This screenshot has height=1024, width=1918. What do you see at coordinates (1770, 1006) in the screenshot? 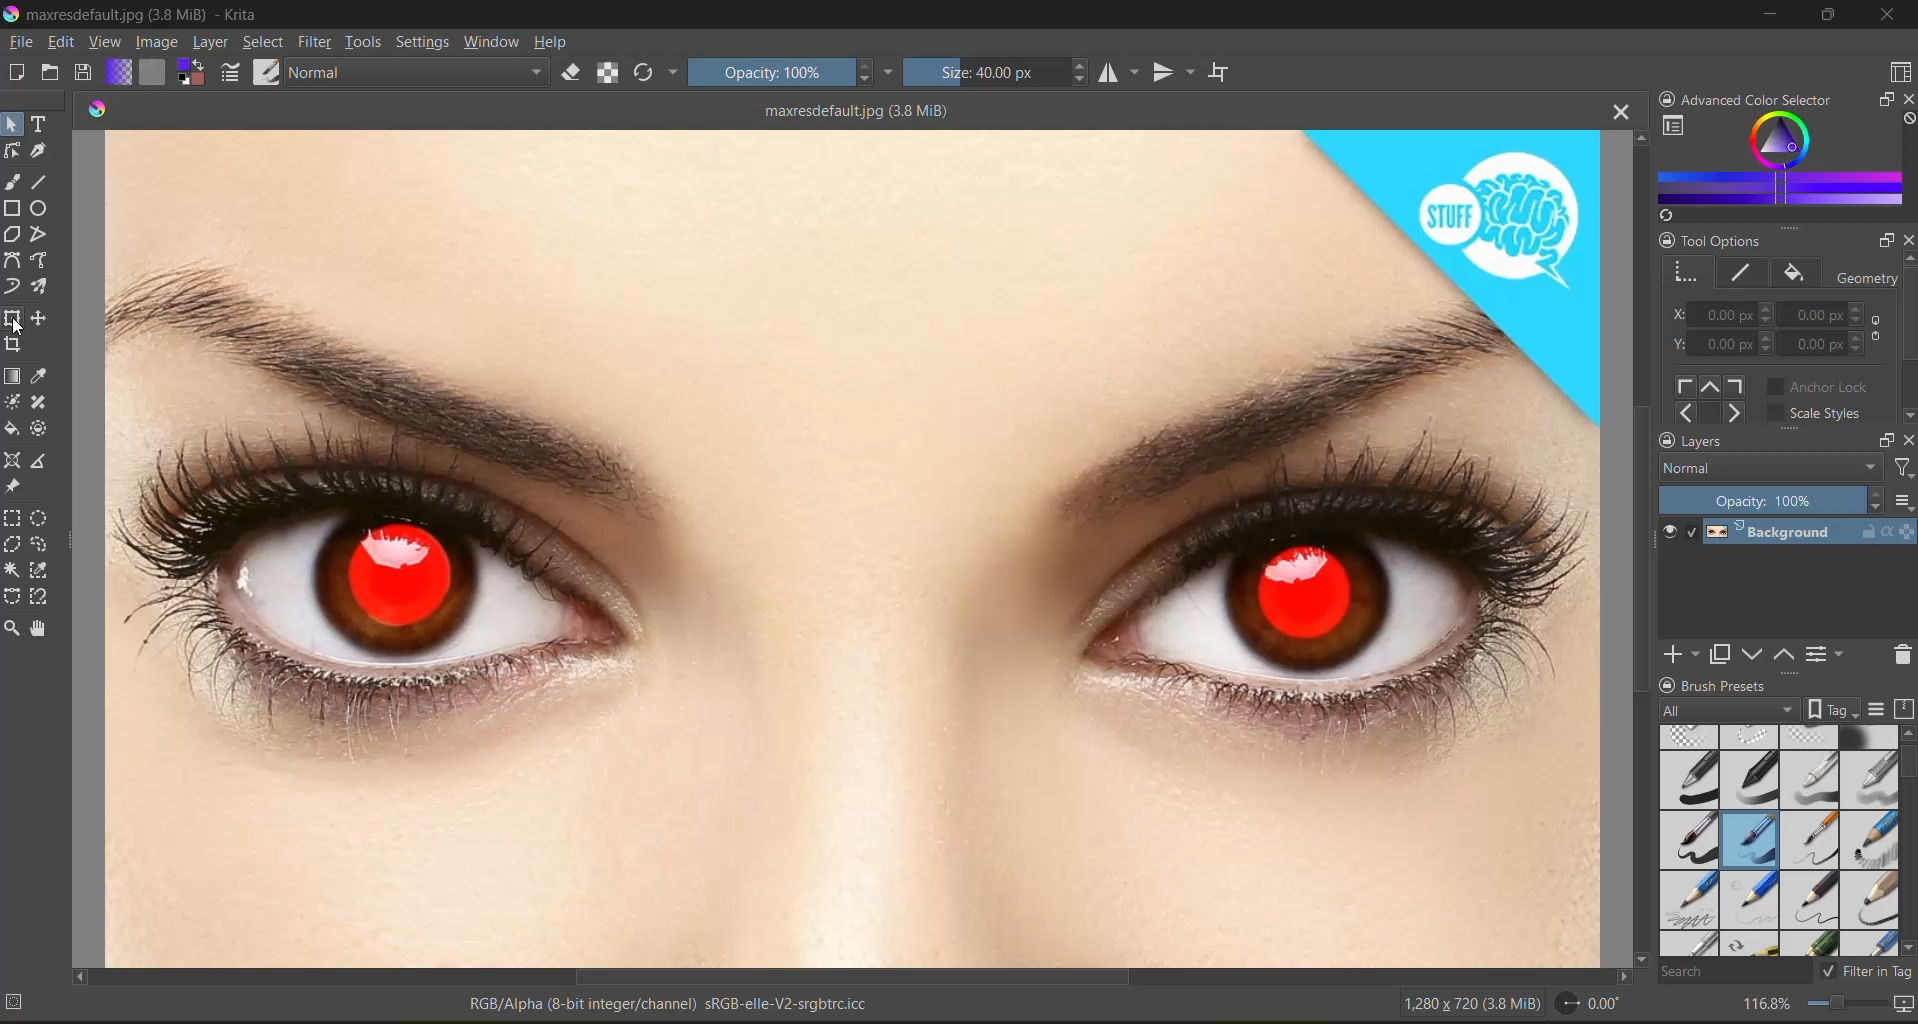
I see `zoom factor` at bounding box center [1770, 1006].